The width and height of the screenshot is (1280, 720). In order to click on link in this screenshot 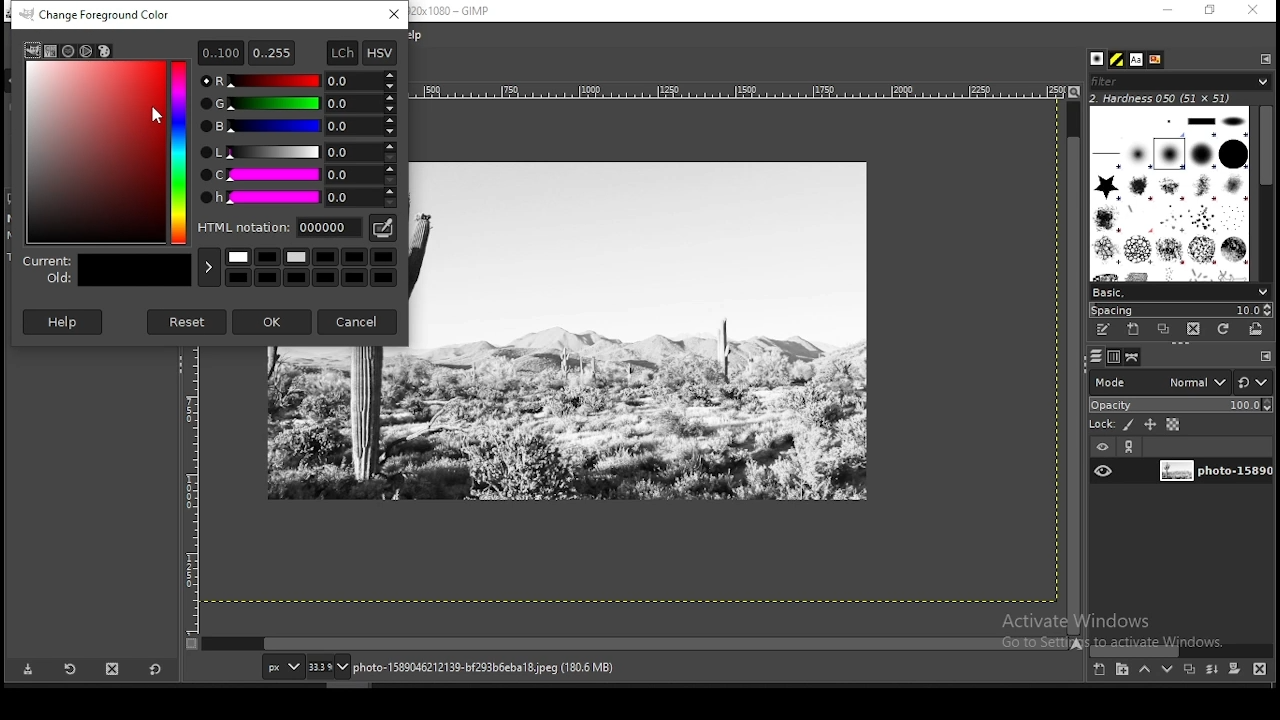, I will do `click(1131, 446)`.